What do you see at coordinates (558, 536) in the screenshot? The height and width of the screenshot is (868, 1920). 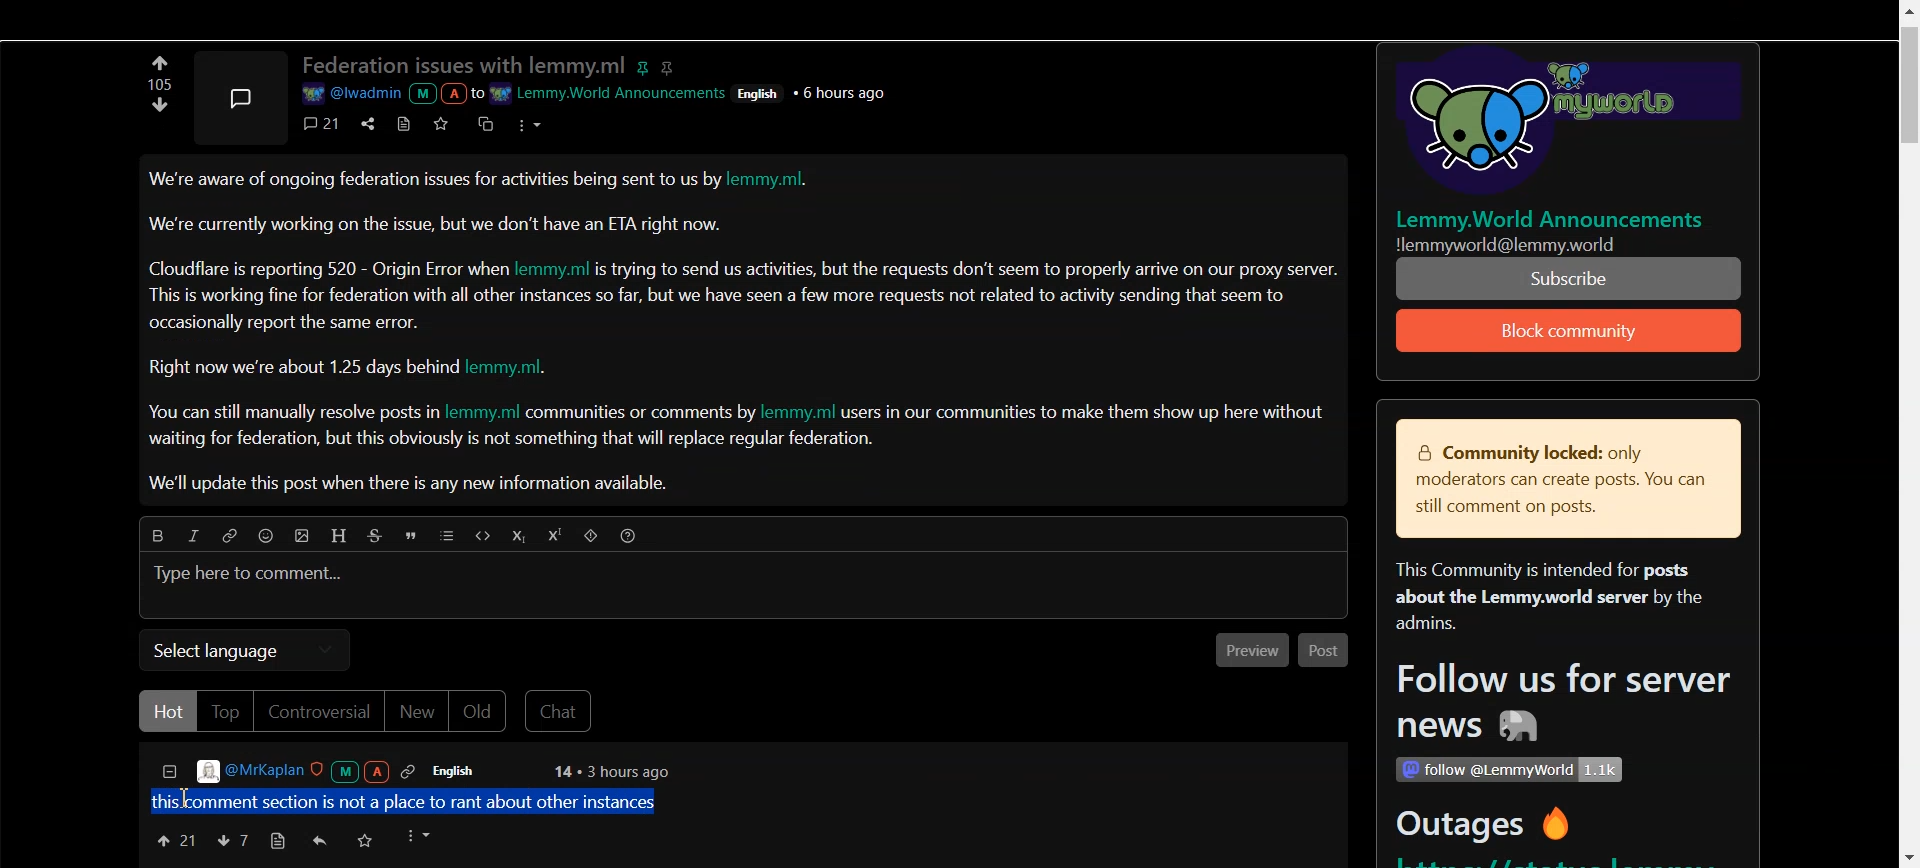 I see `Superscript` at bounding box center [558, 536].